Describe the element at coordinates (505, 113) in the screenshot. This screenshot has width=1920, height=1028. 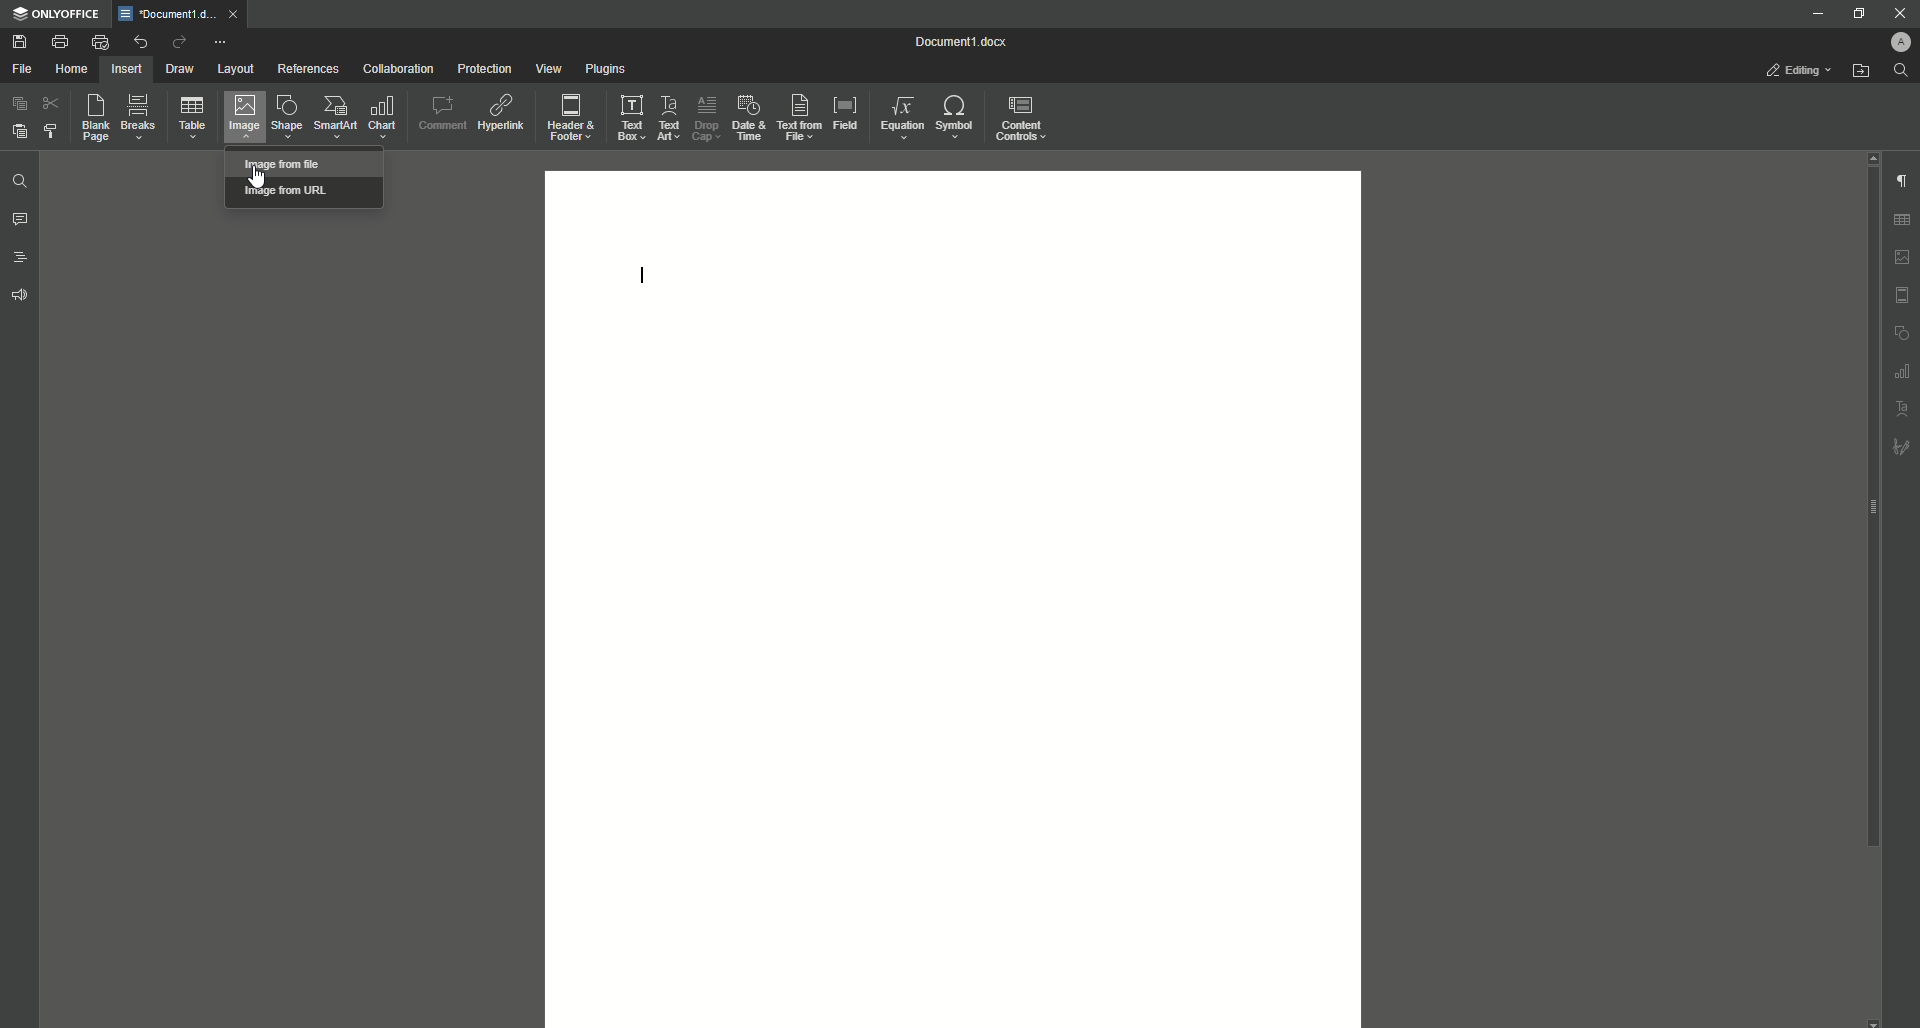
I see `Hyperlink` at that location.